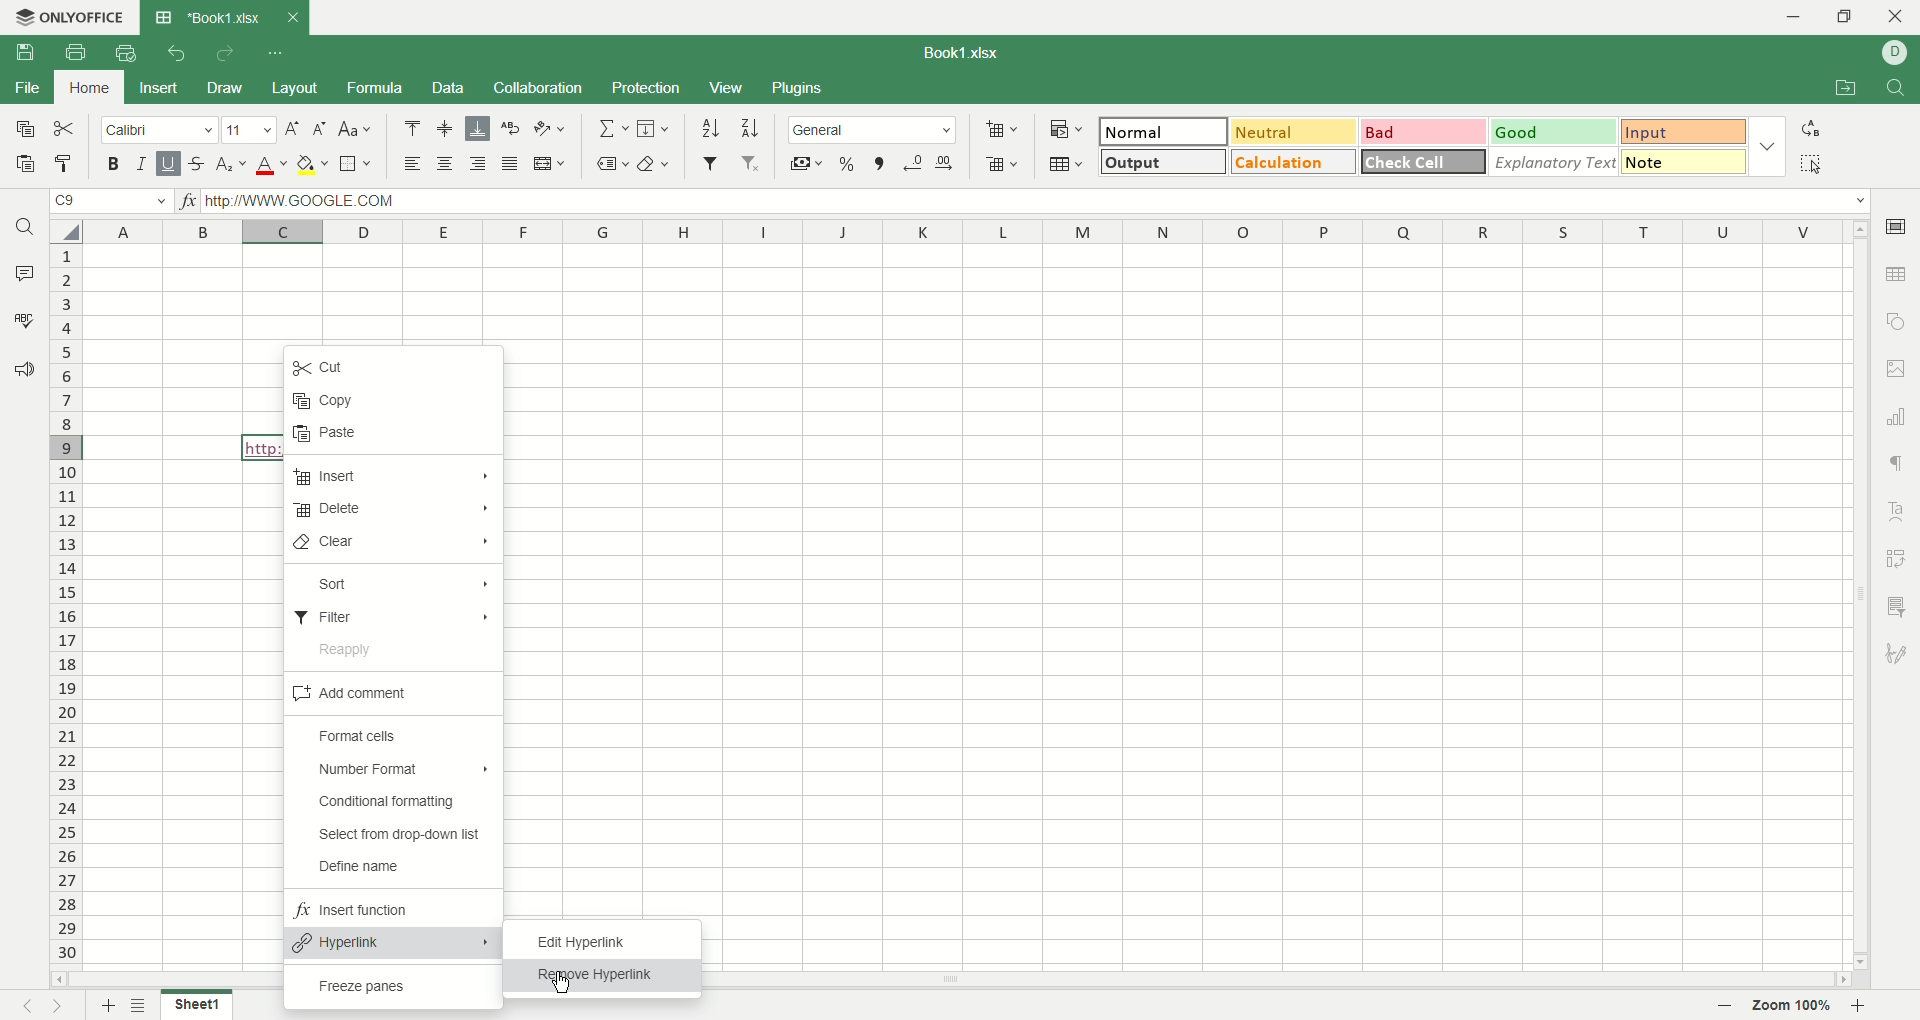  What do you see at coordinates (394, 586) in the screenshot?
I see `sort` at bounding box center [394, 586].